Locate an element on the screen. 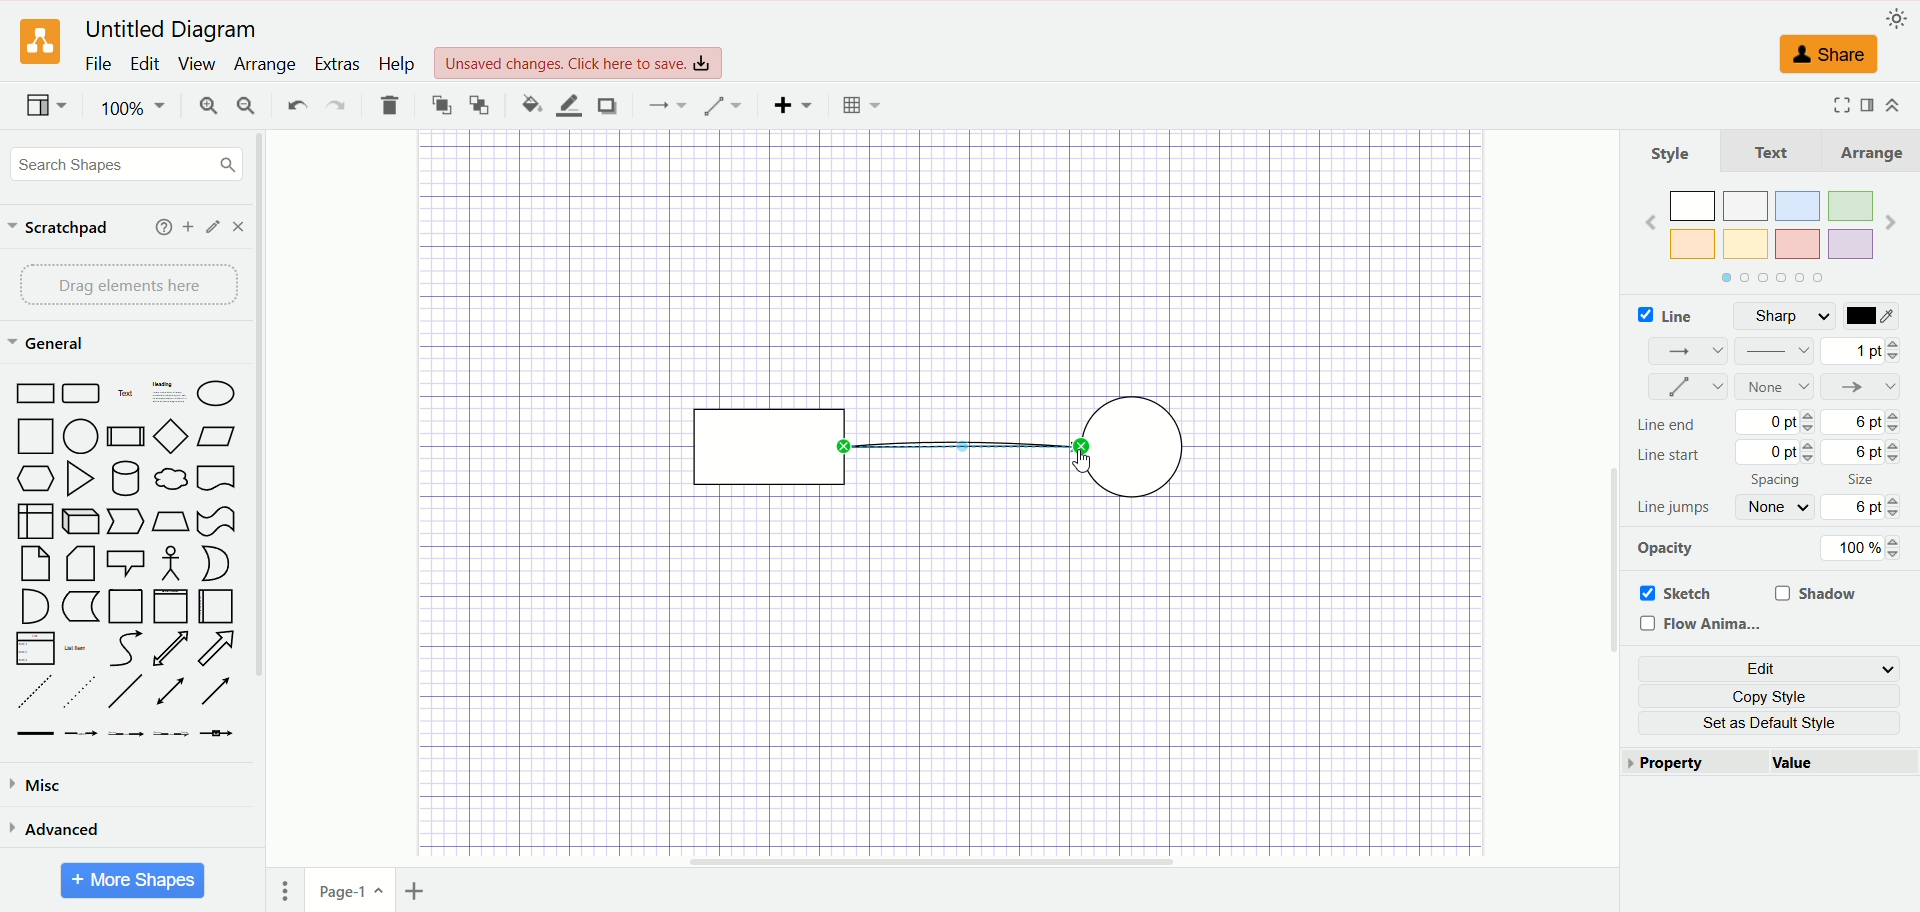 The image size is (1920, 912). Item List is located at coordinates (34, 648).